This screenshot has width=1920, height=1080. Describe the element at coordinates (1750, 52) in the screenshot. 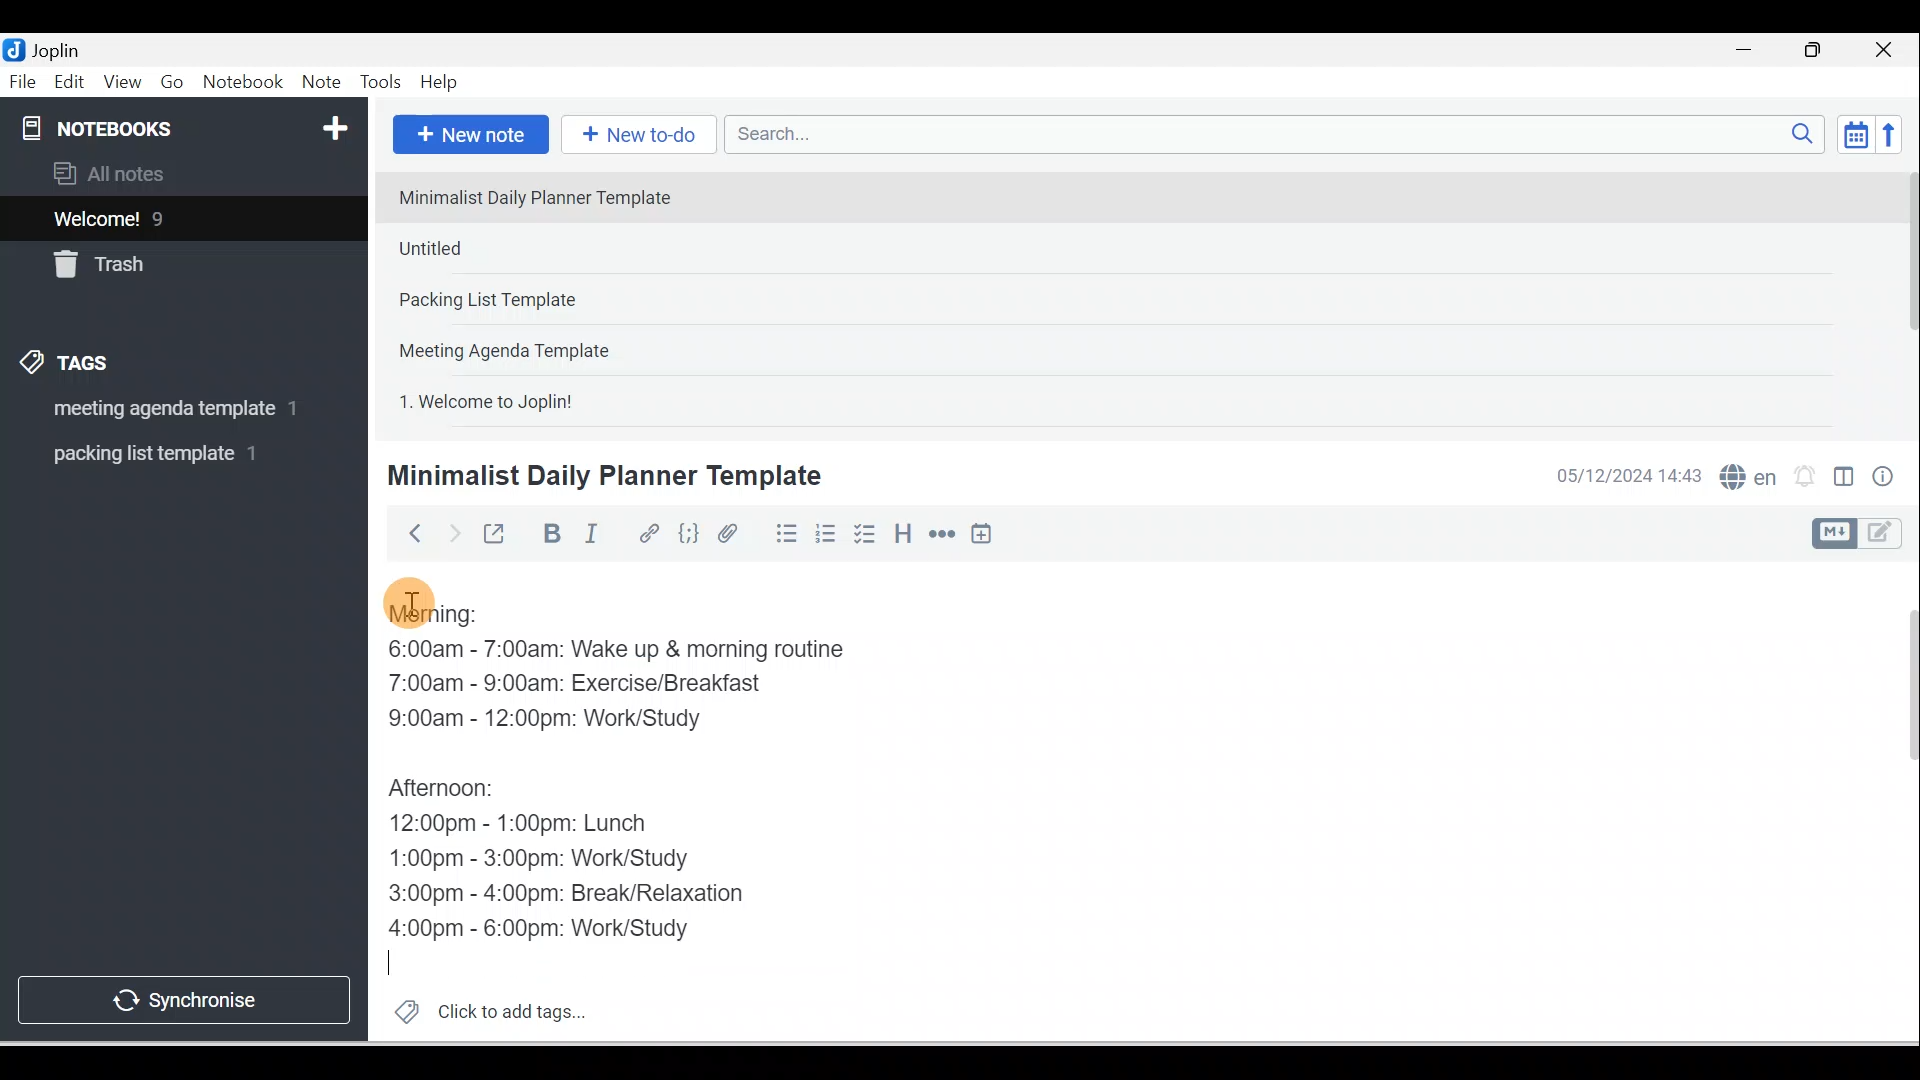

I see `Minimise` at that location.